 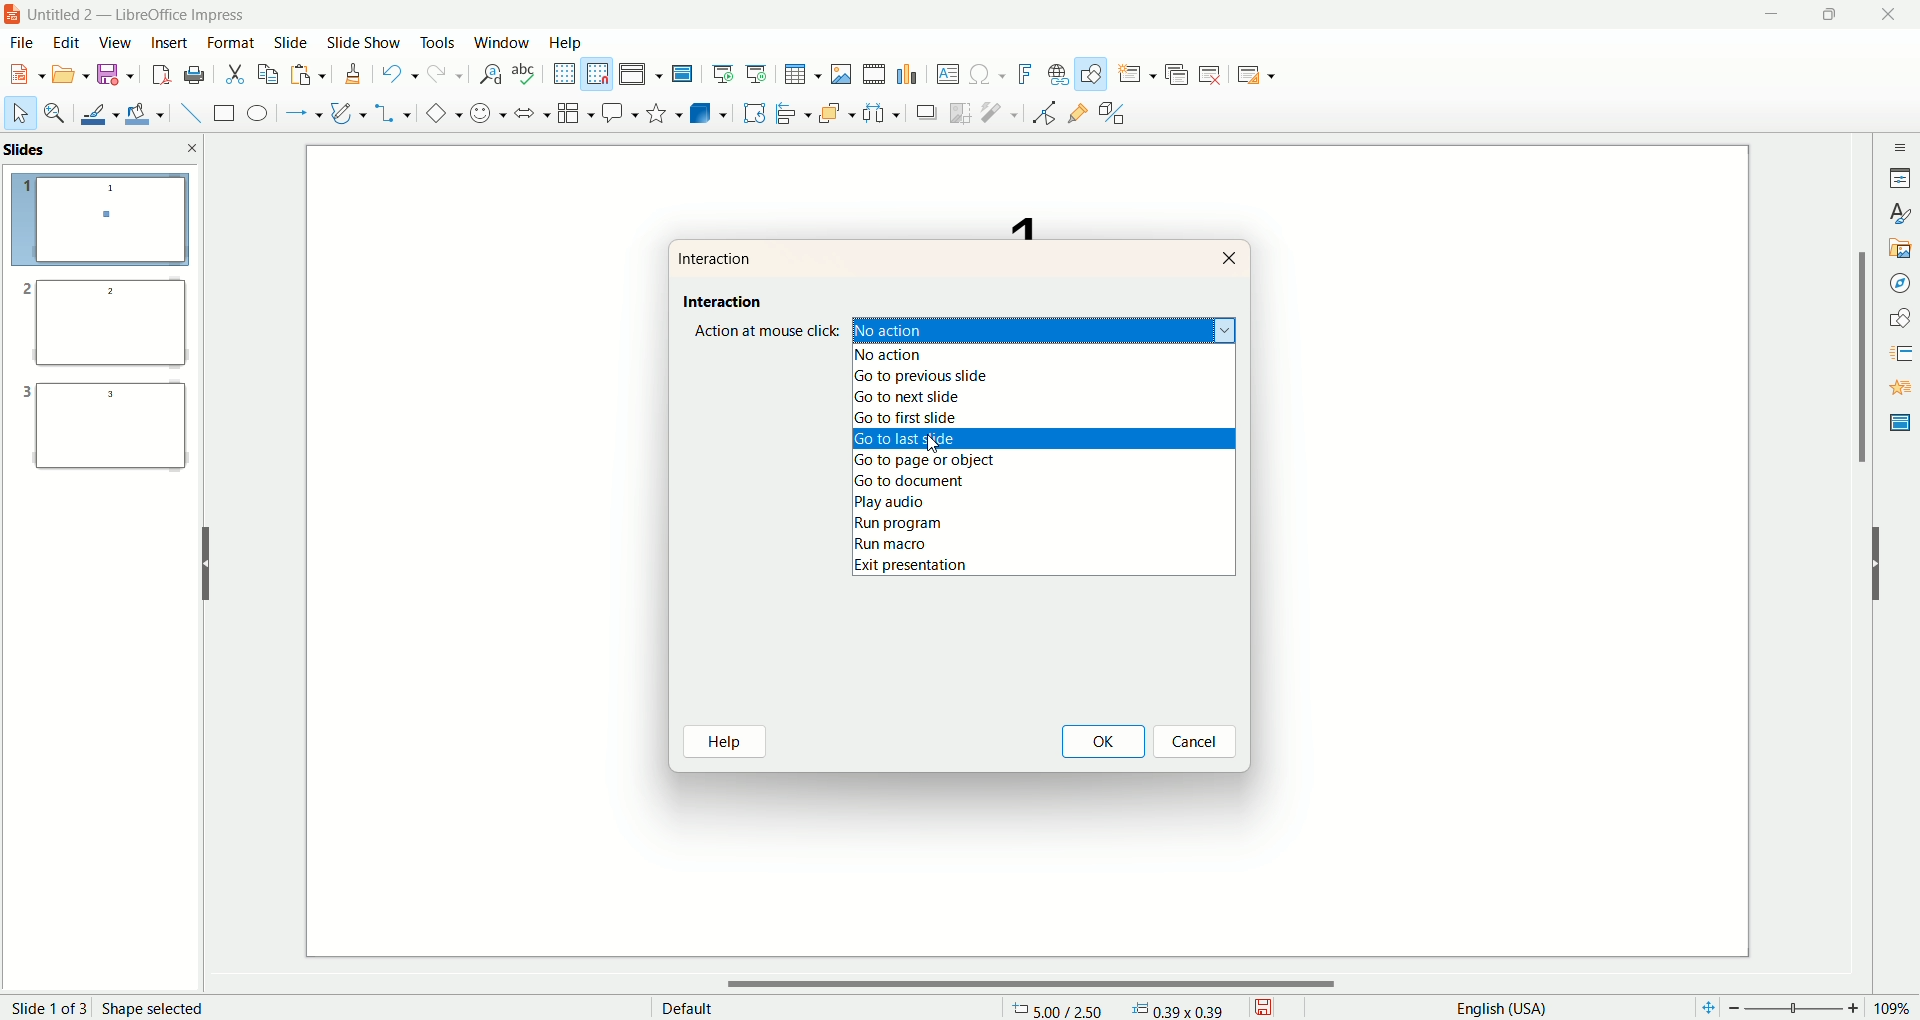 I want to click on rectangle, so click(x=219, y=113).